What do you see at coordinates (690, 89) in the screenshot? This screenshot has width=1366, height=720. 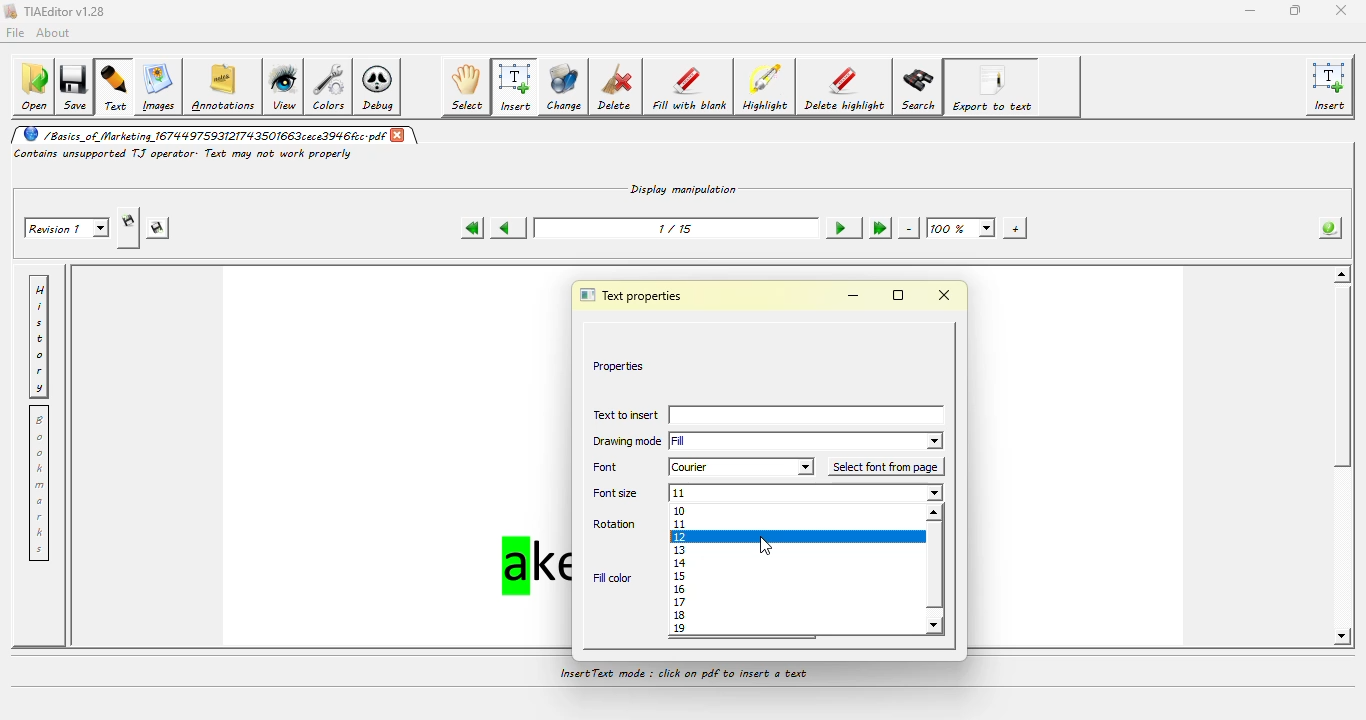 I see `fill with blank` at bounding box center [690, 89].